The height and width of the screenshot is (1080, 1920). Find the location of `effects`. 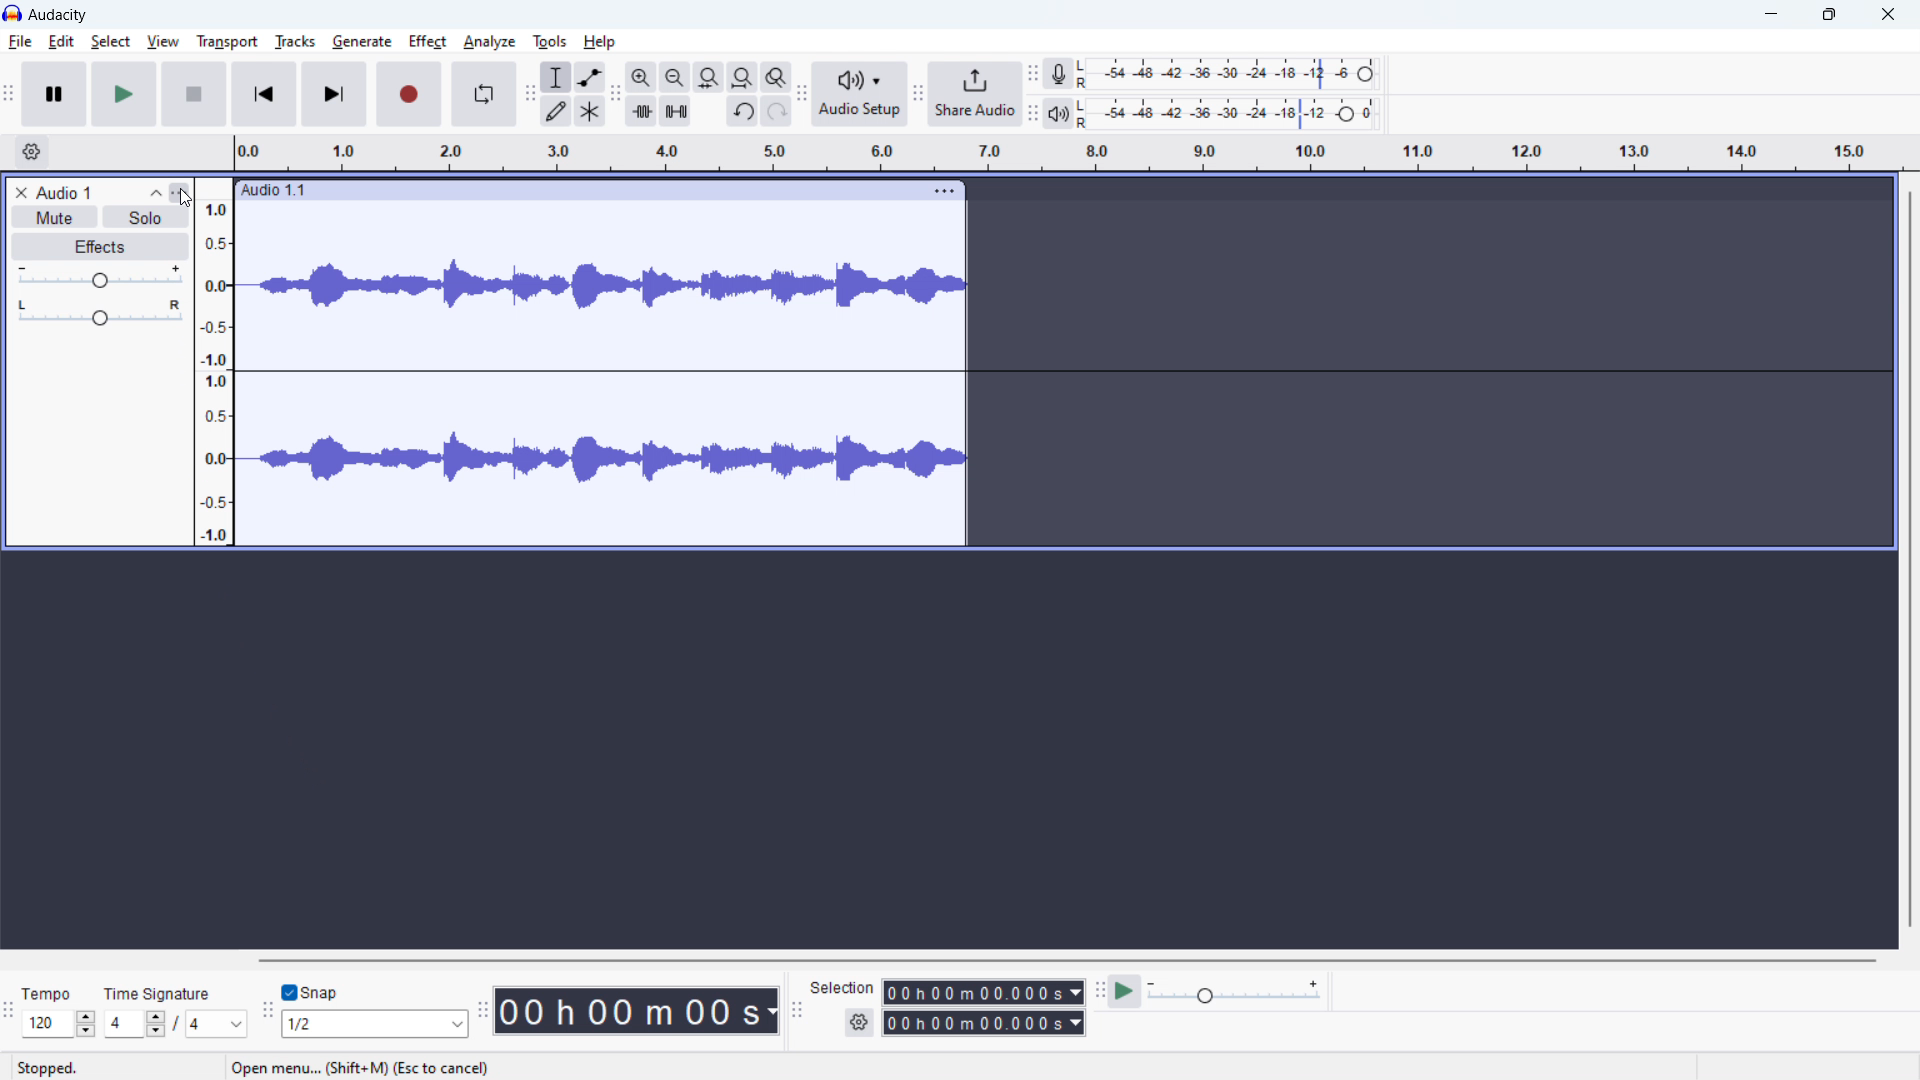

effects is located at coordinates (99, 247).